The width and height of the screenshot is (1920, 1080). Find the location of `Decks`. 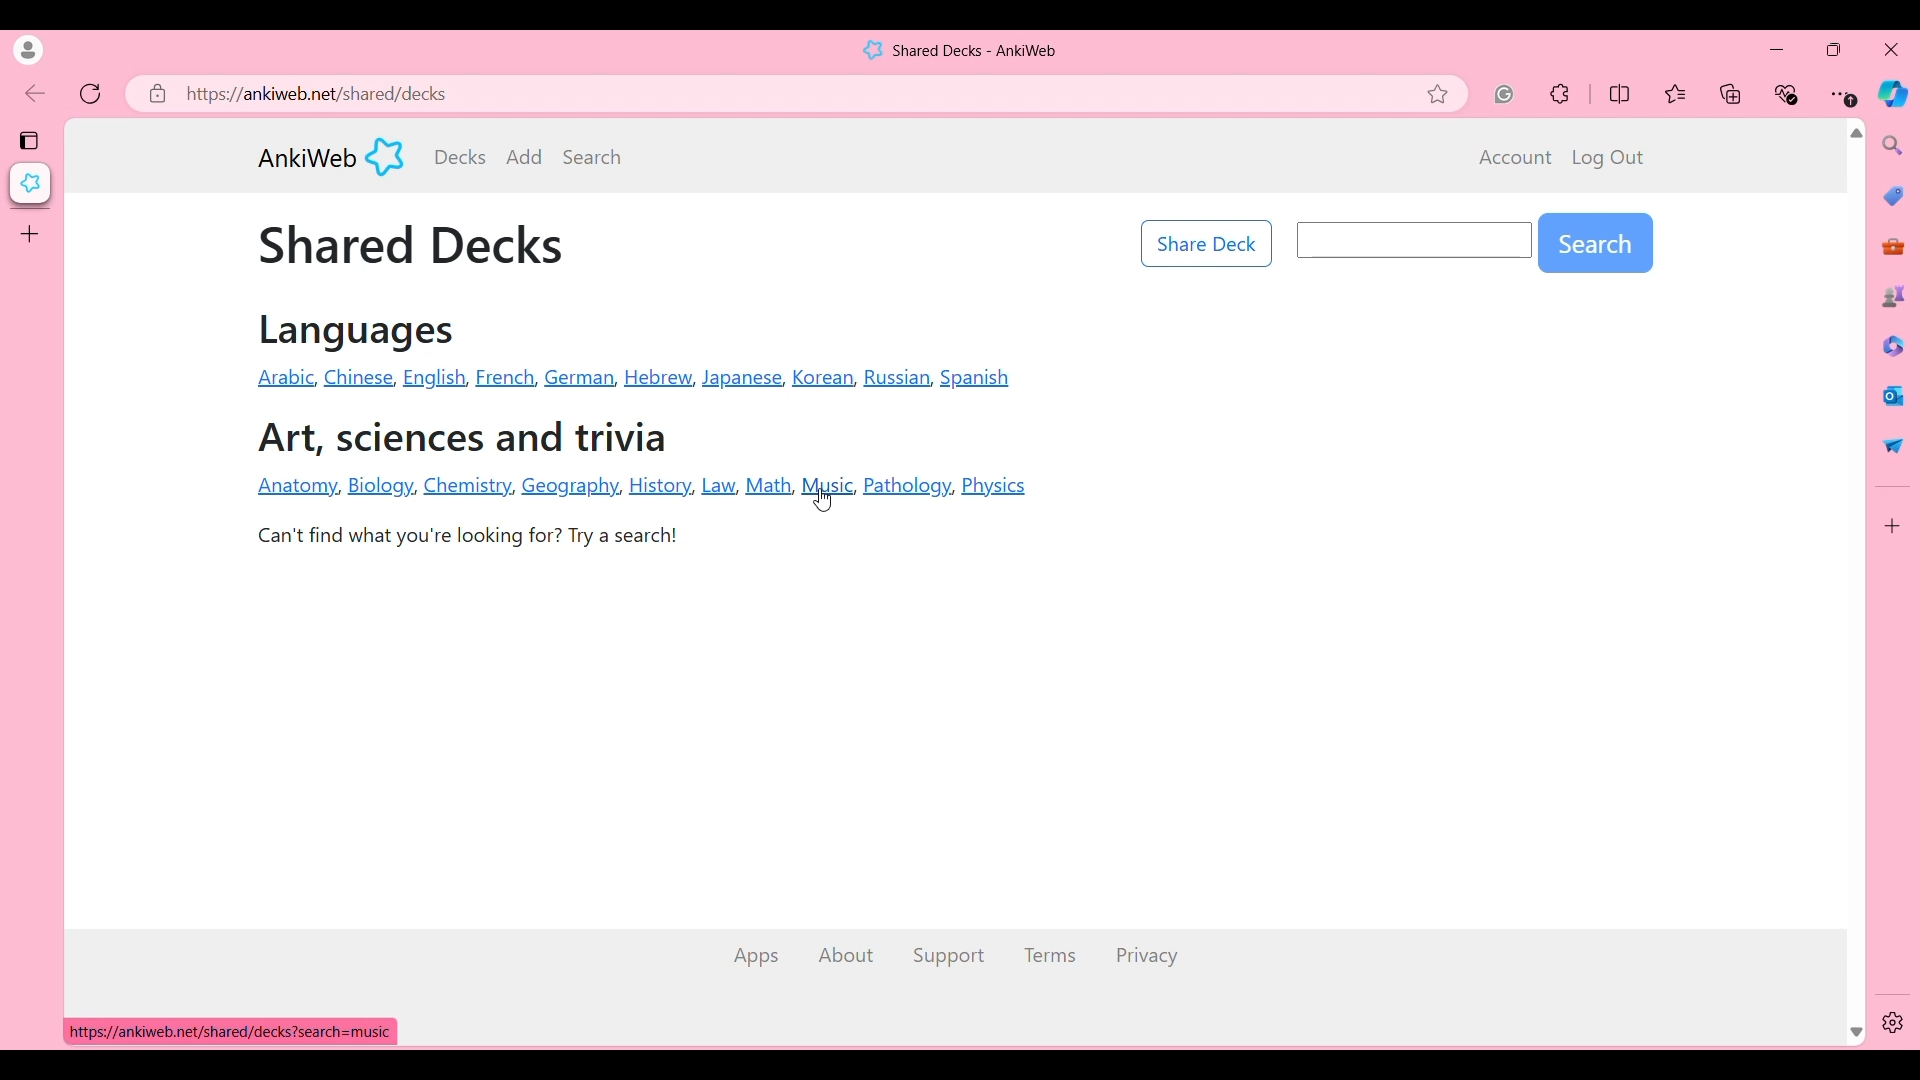

Decks is located at coordinates (460, 157).